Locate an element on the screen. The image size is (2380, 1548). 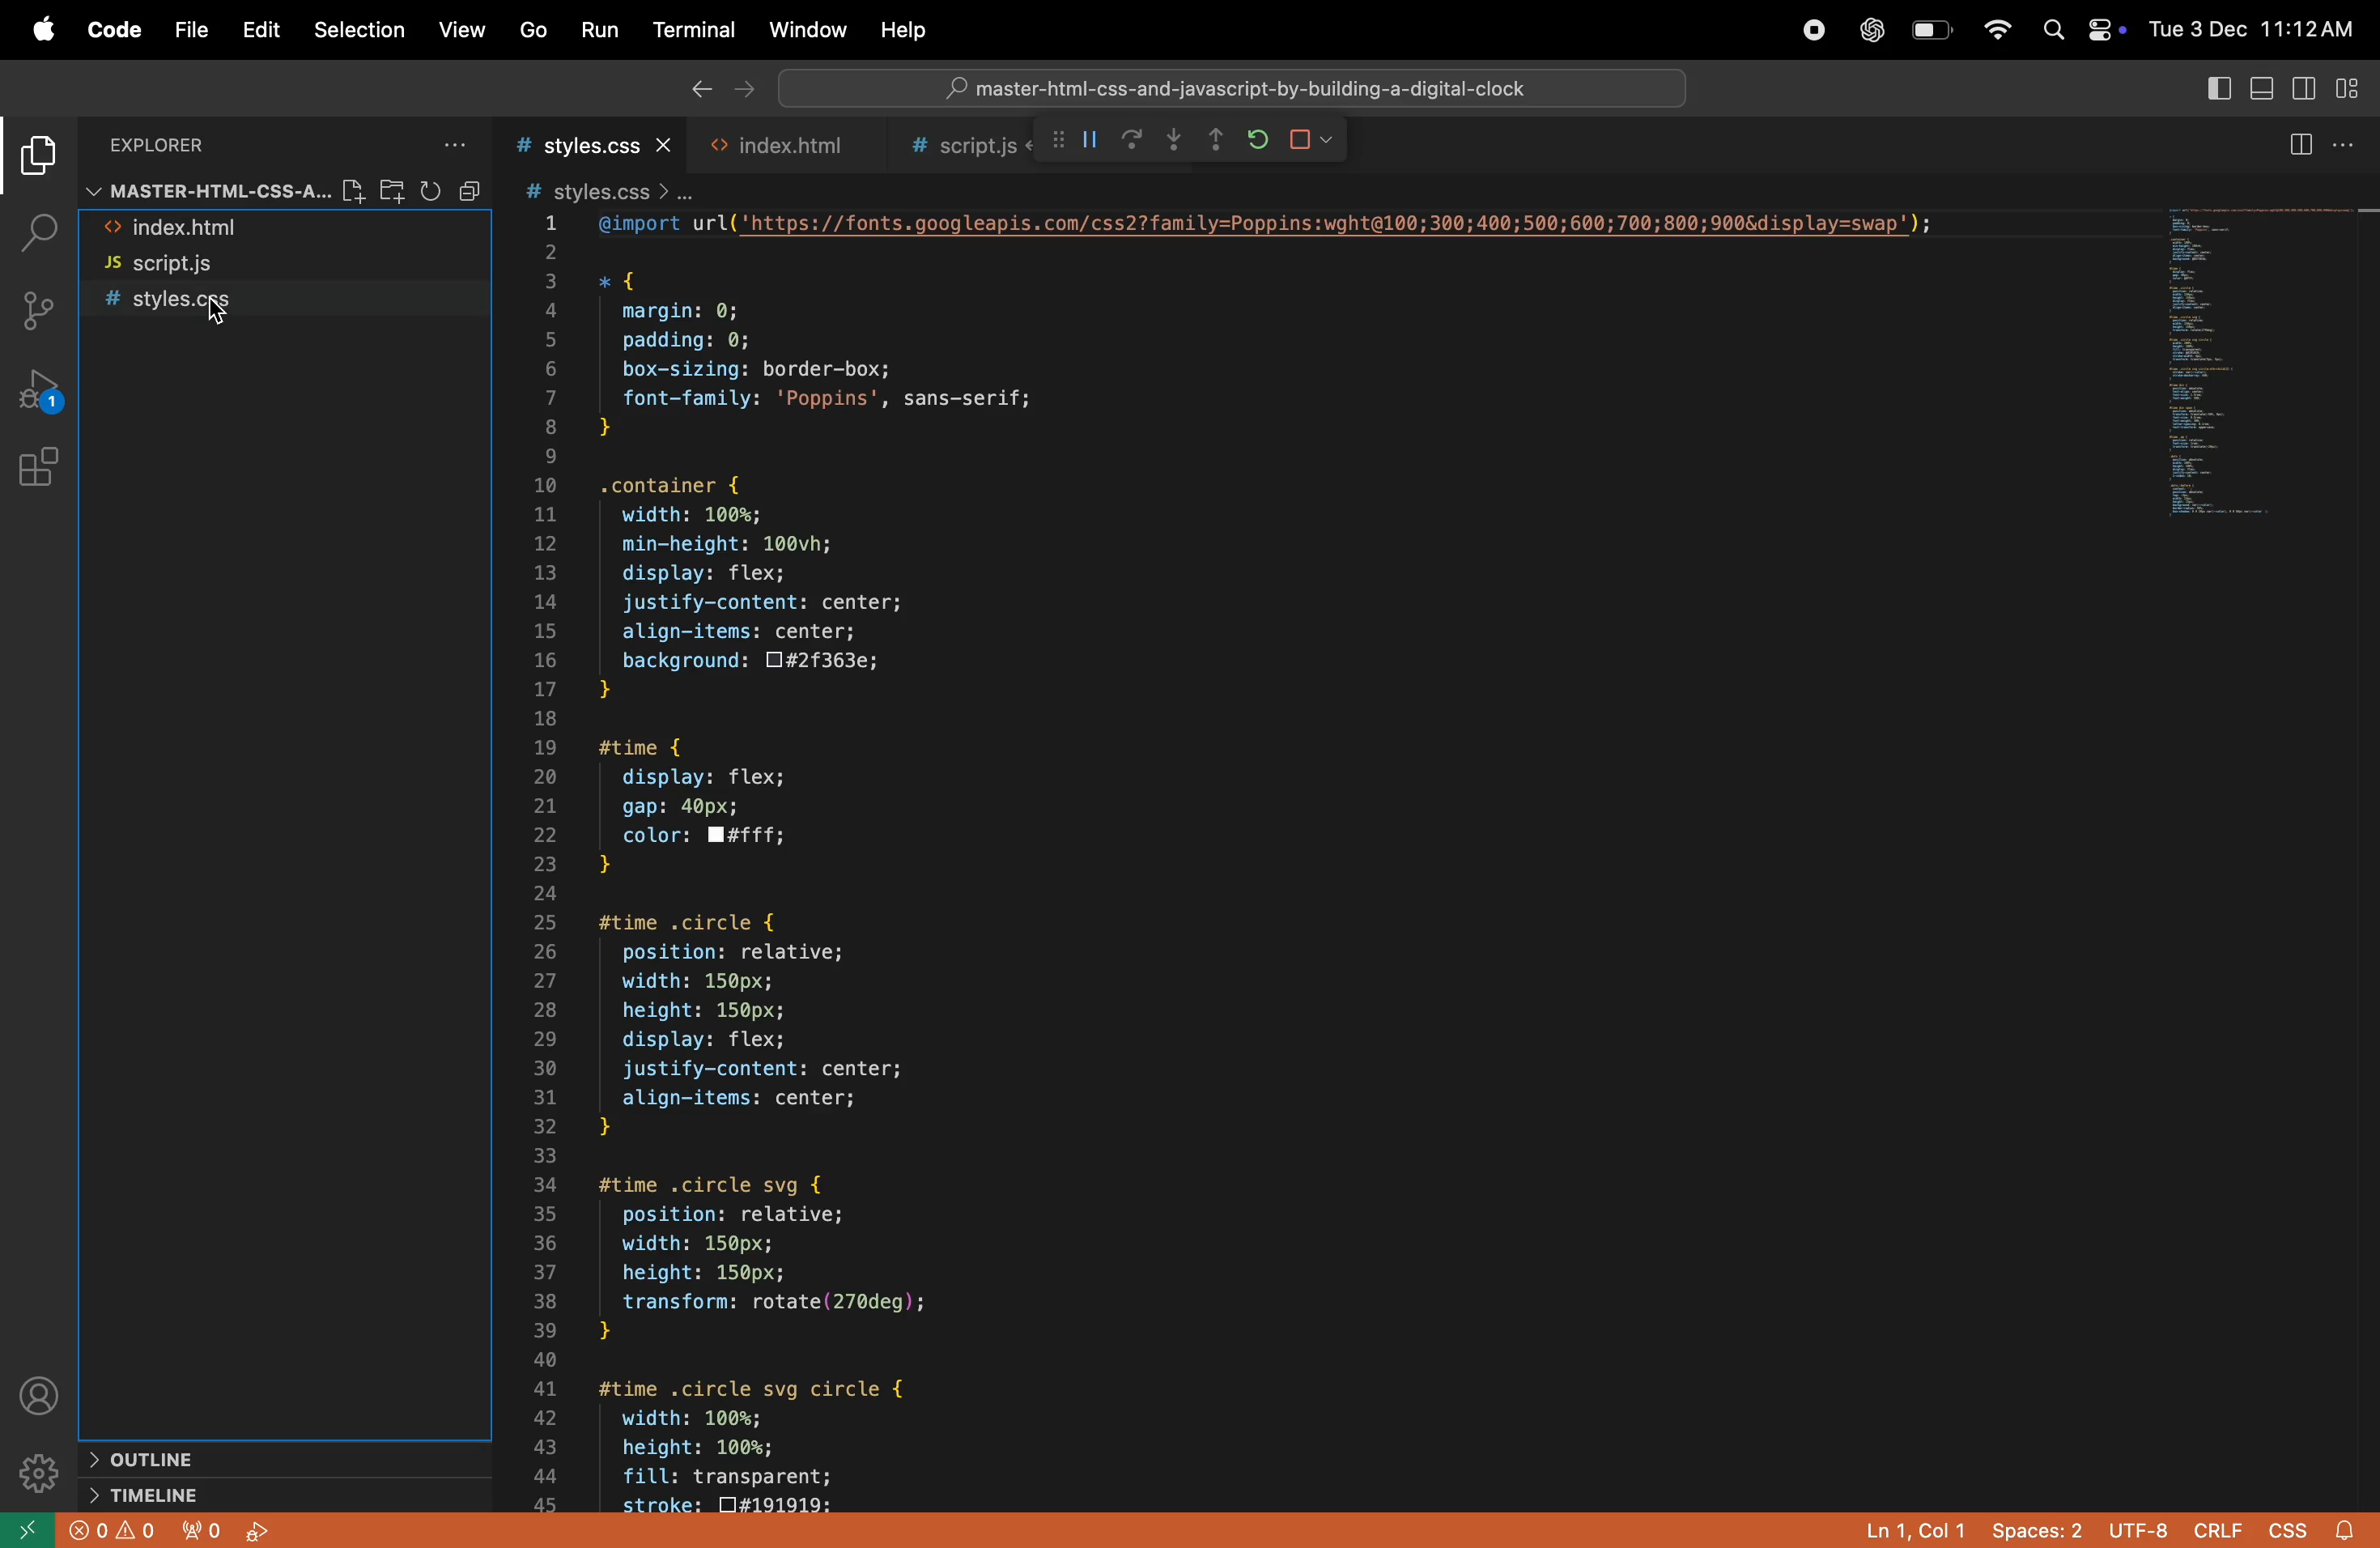
toggle panel is located at coordinates (2264, 88).